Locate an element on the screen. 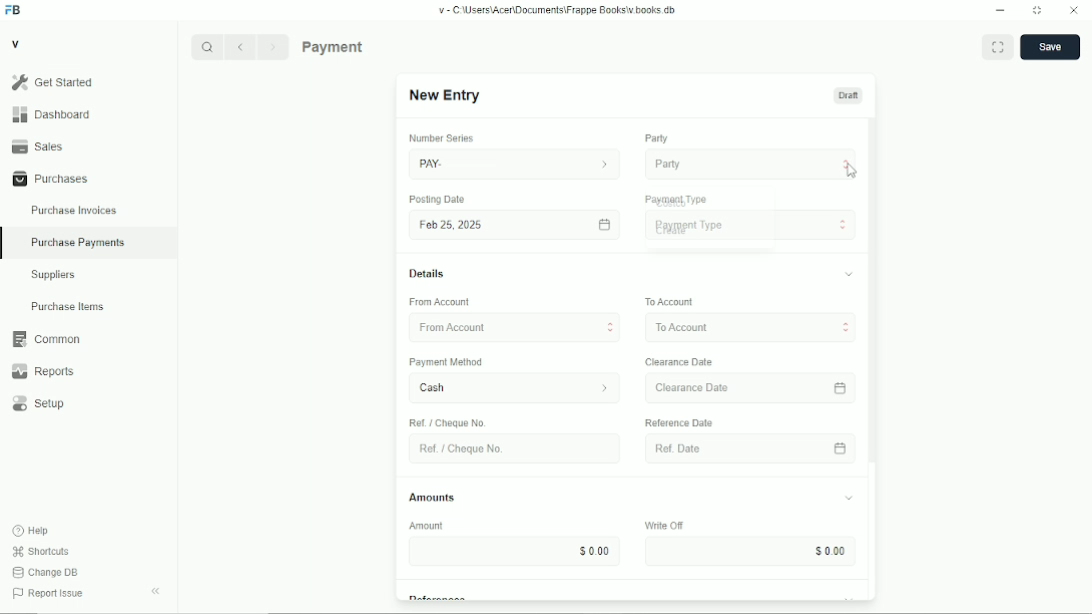  Gel Started is located at coordinates (88, 82).